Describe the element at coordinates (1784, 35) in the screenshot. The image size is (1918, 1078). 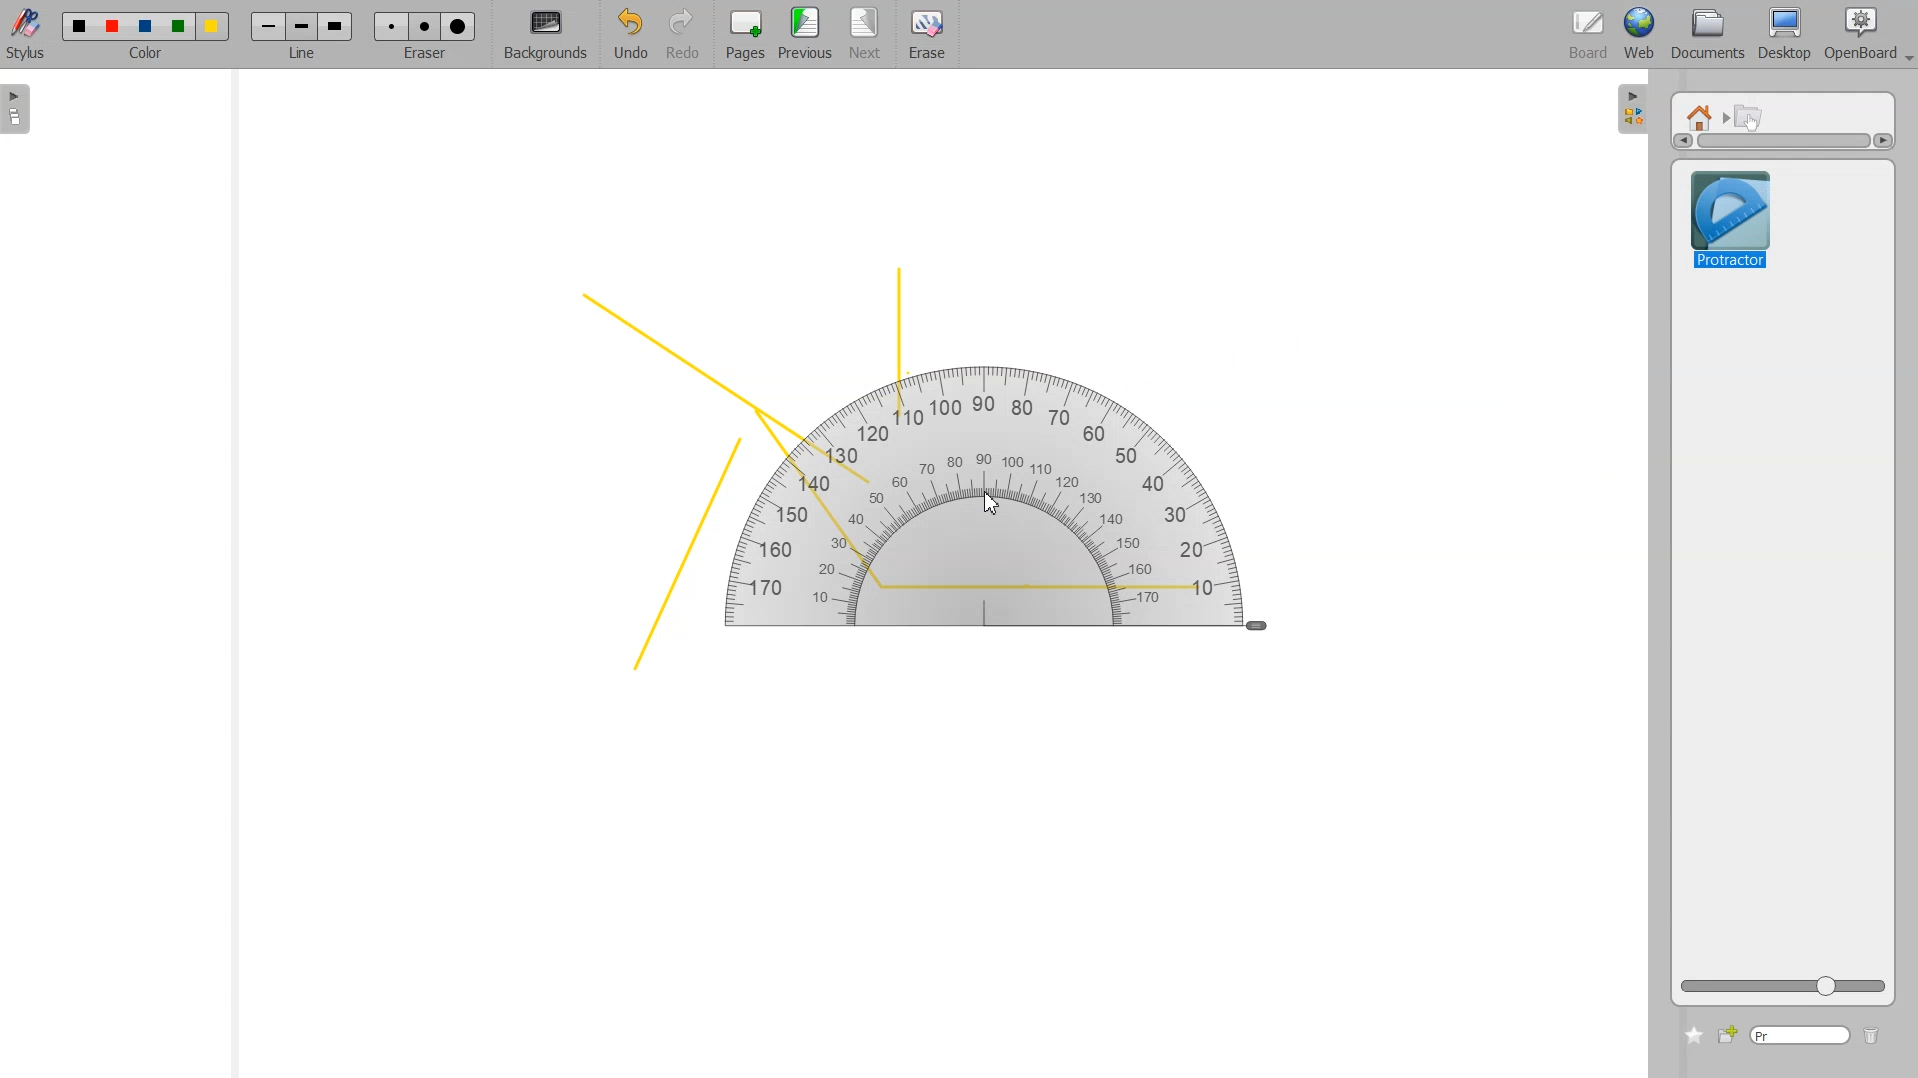
I see `Desktop` at that location.